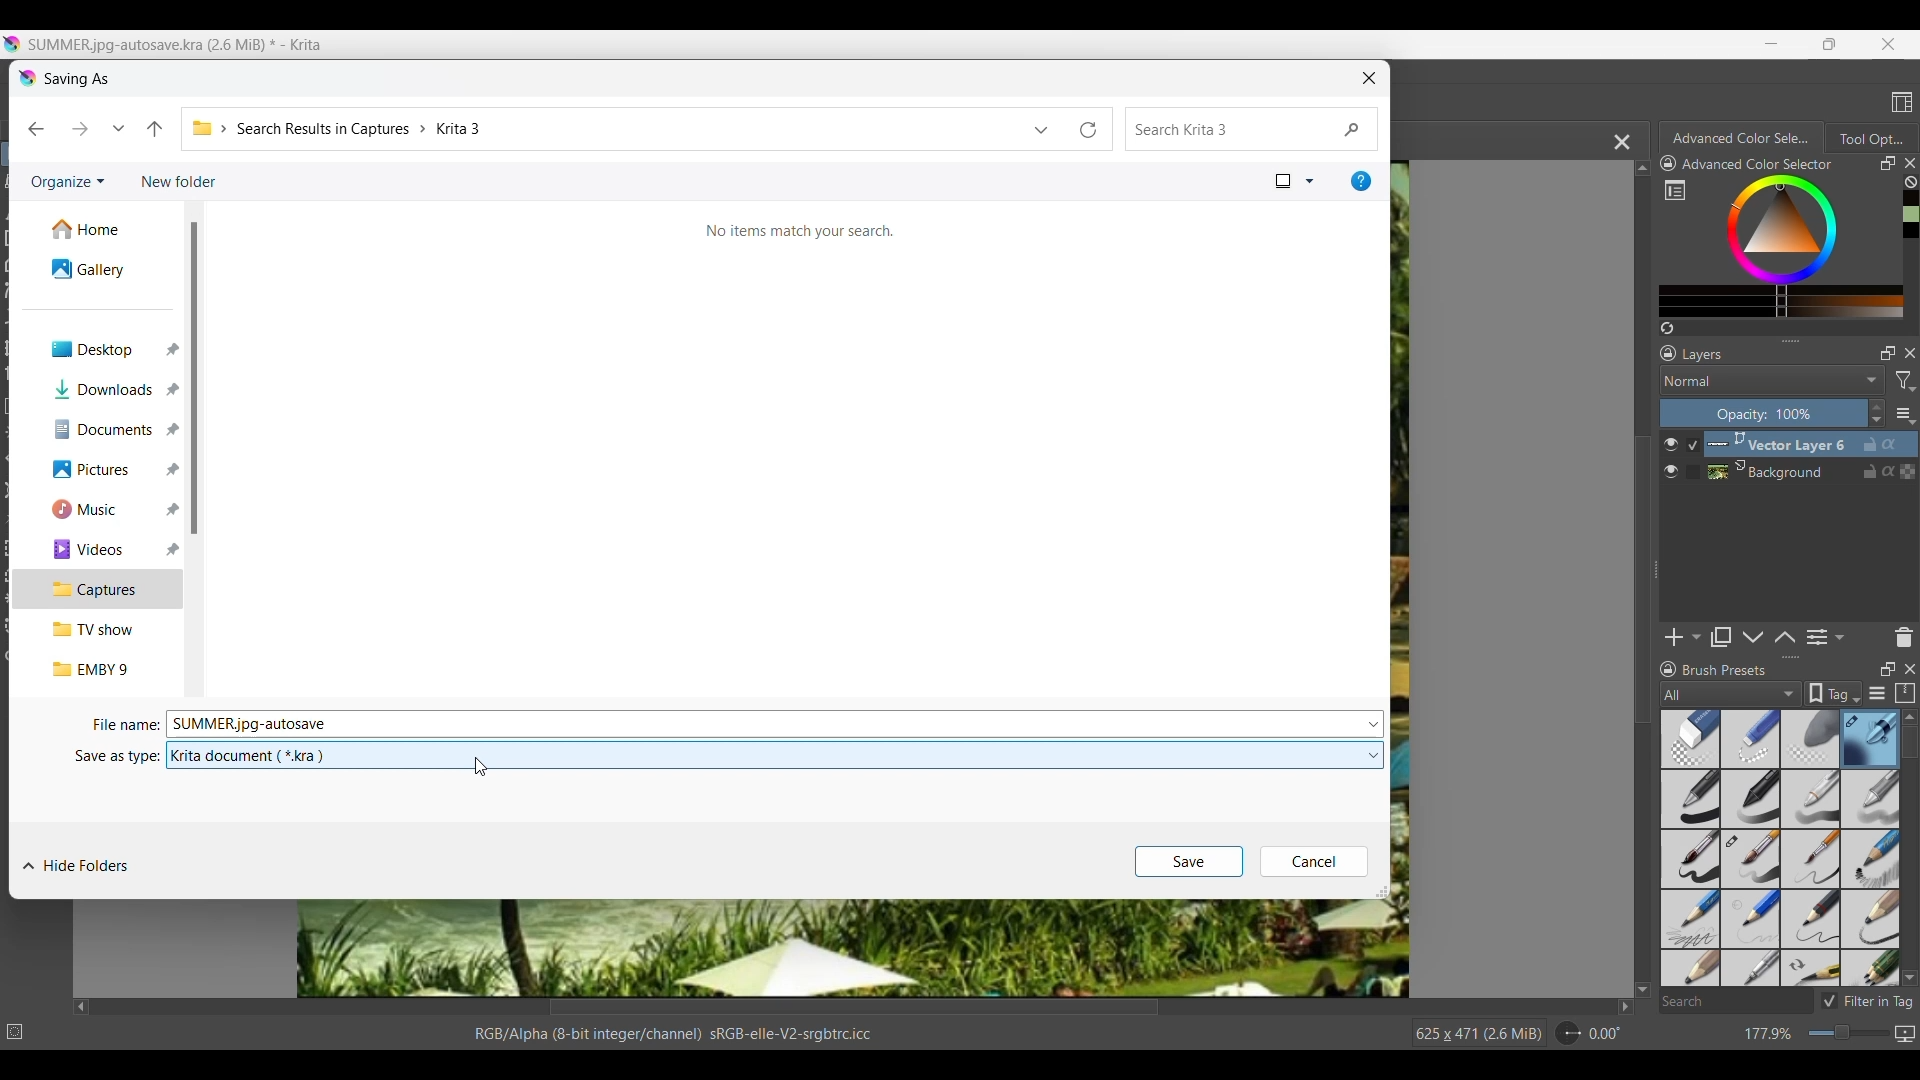 This screenshot has width=1920, height=1080. Describe the element at coordinates (1041, 129) in the screenshot. I see `List current folders` at that location.